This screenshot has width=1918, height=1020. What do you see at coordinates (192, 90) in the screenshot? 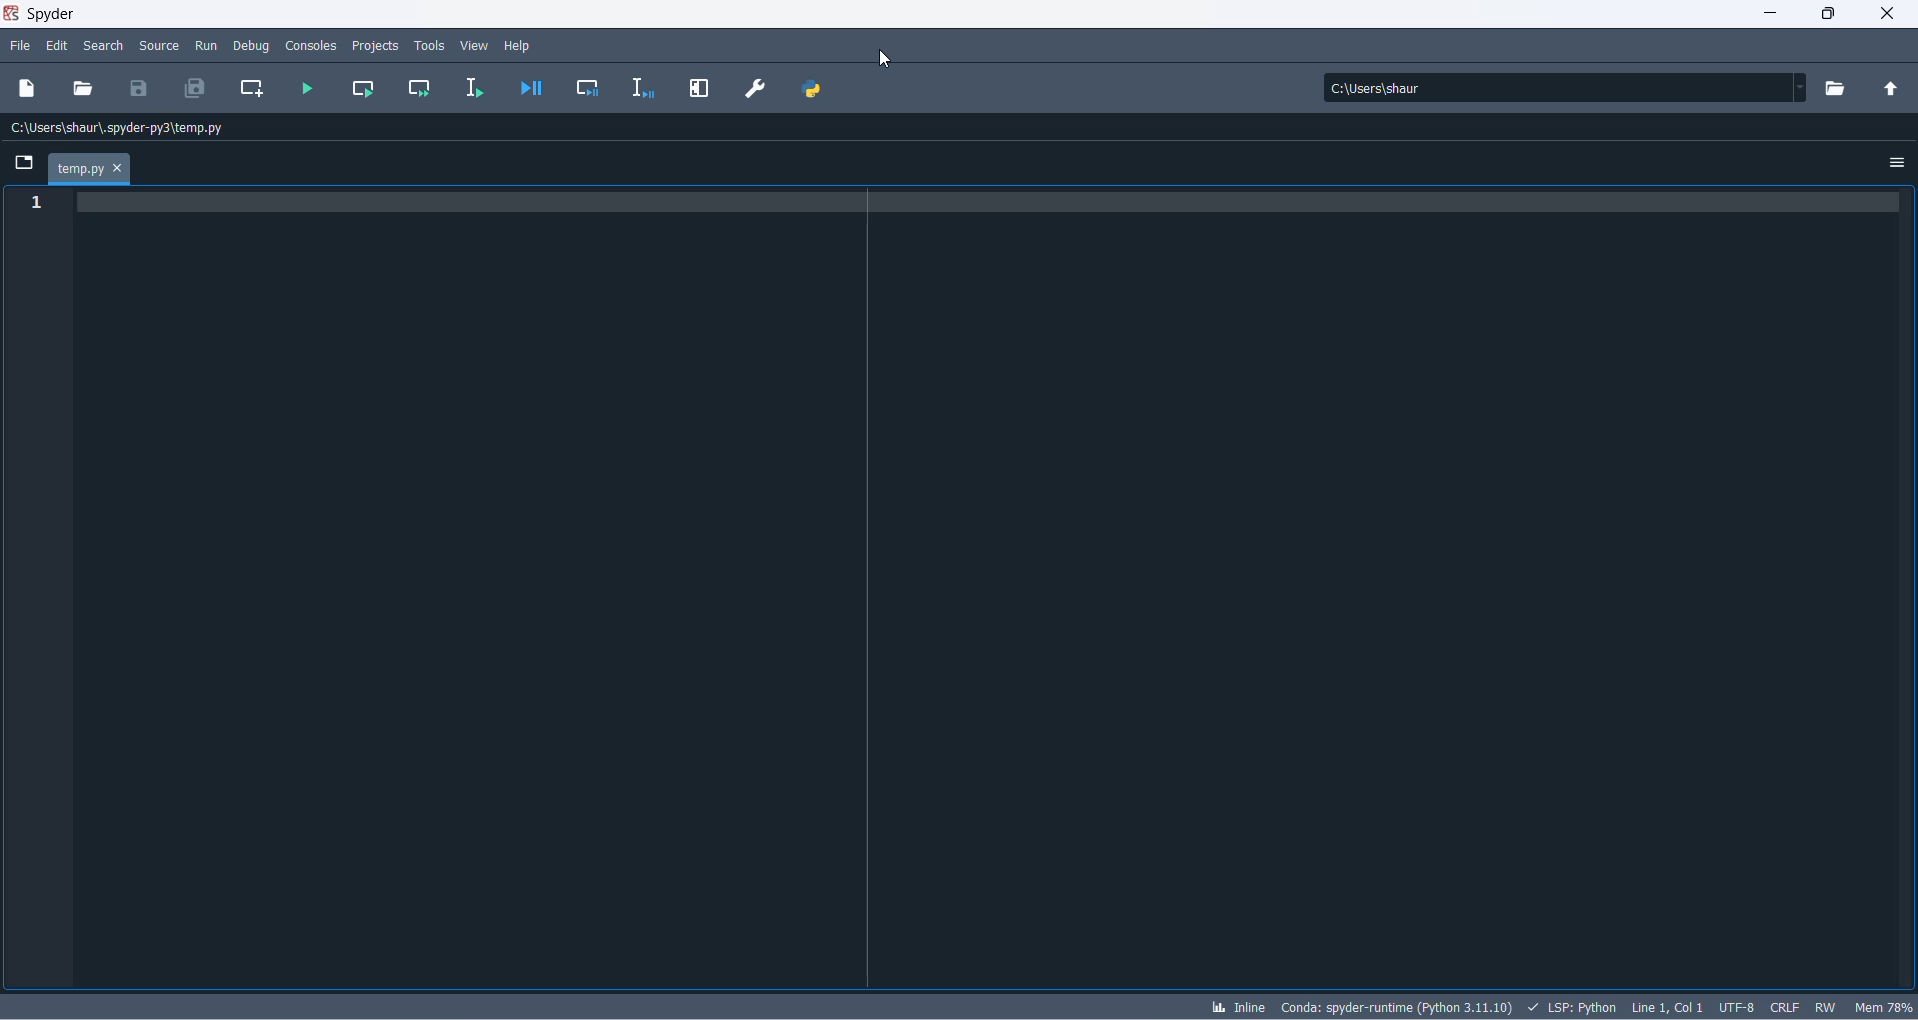
I see `save all` at bounding box center [192, 90].